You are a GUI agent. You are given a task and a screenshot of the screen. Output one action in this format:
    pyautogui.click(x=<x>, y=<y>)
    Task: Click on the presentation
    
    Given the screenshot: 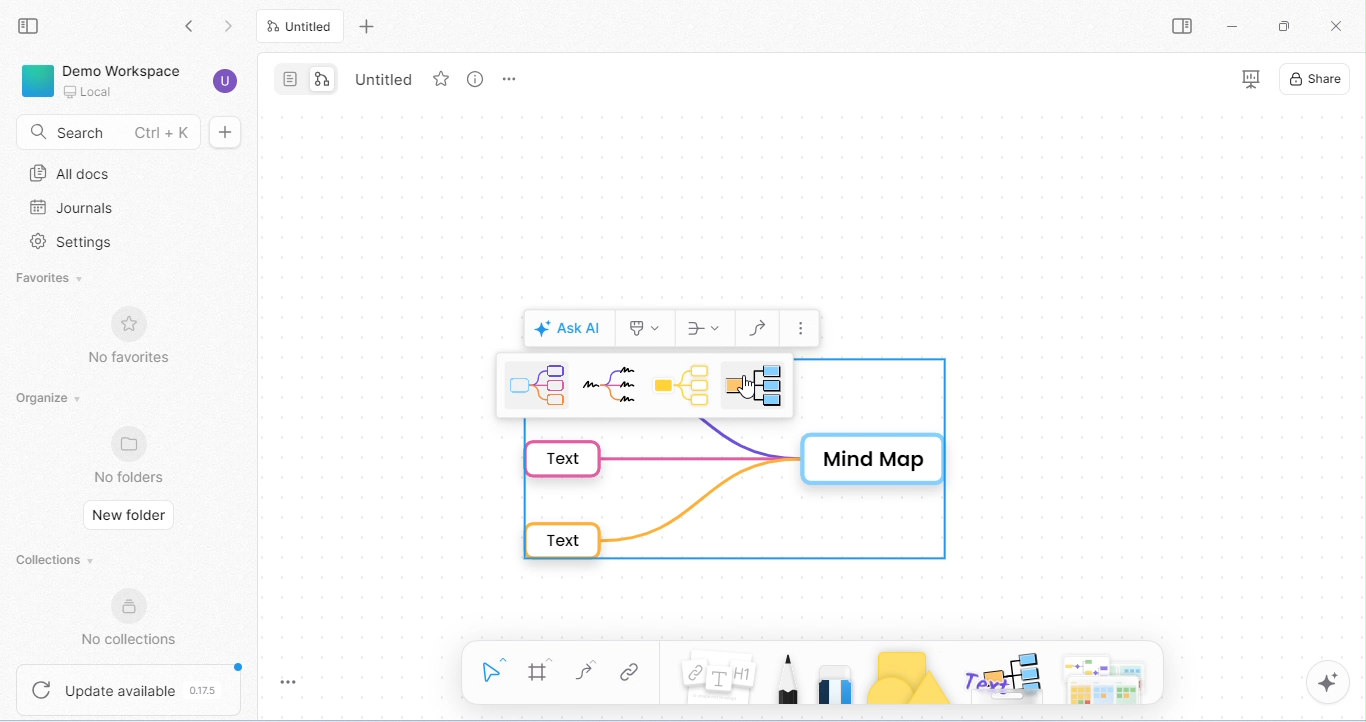 What is the action you would take?
    pyautogui.click(x=1252, y=80)
    